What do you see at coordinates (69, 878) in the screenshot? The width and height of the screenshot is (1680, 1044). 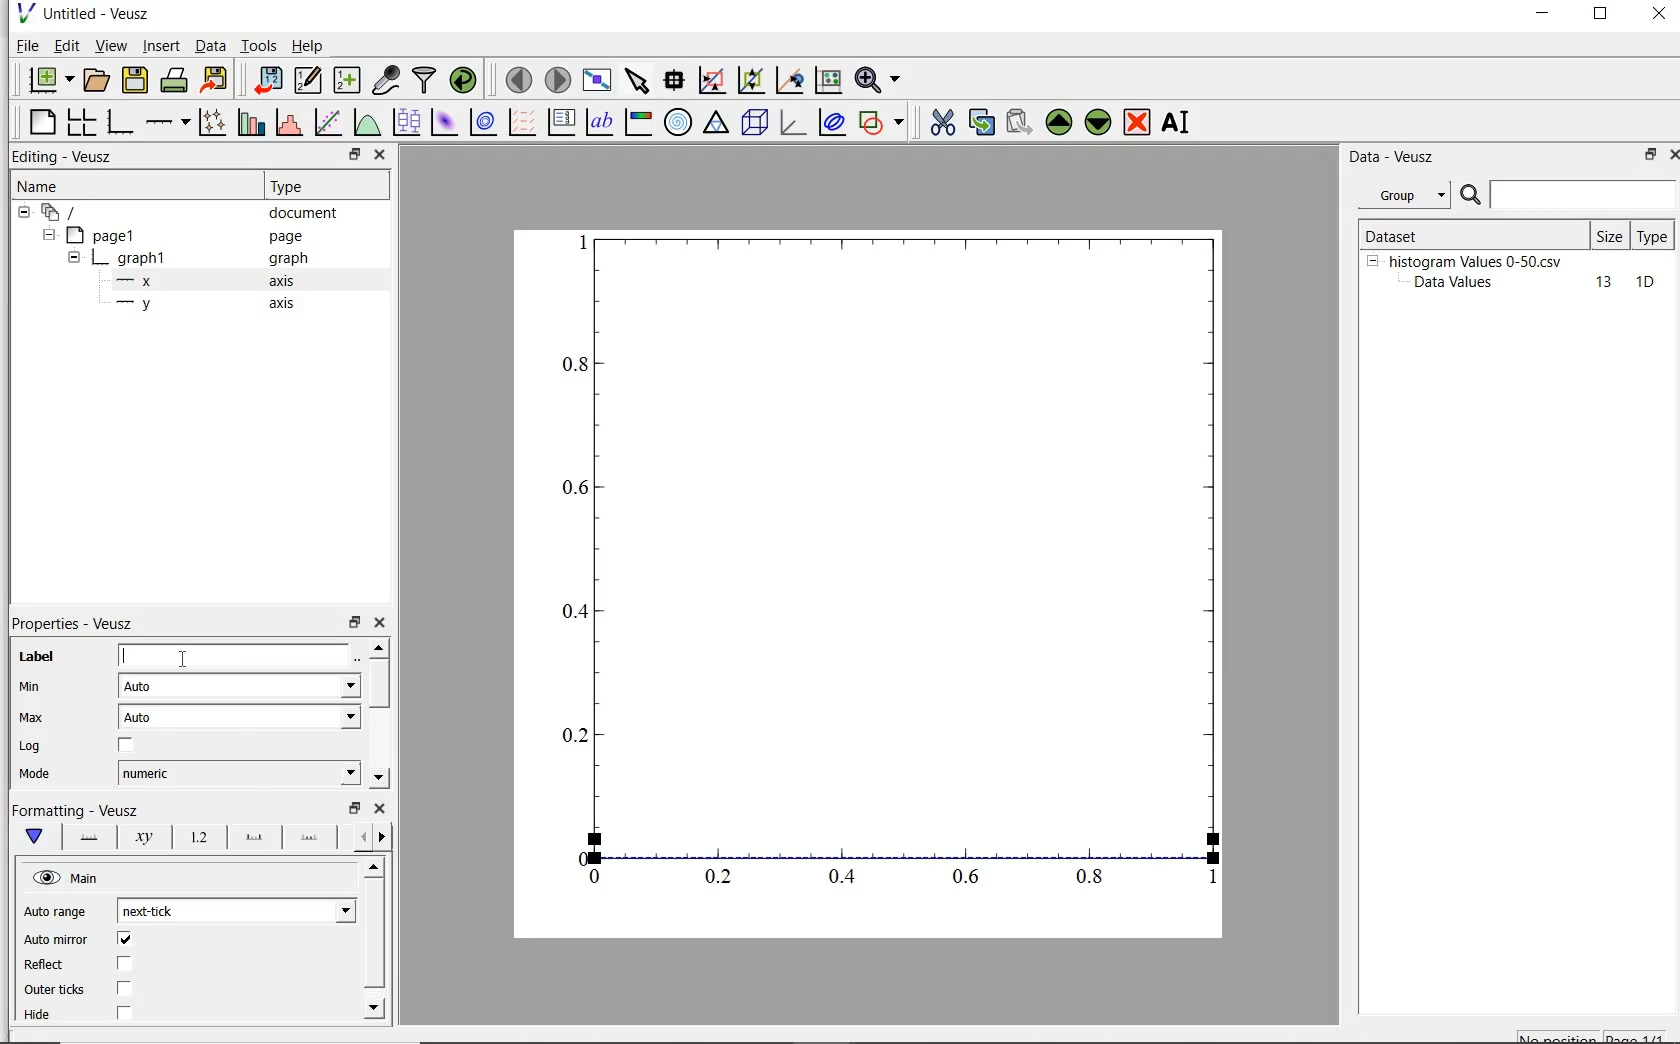 I see `hide` at bounding box center [69, 878].